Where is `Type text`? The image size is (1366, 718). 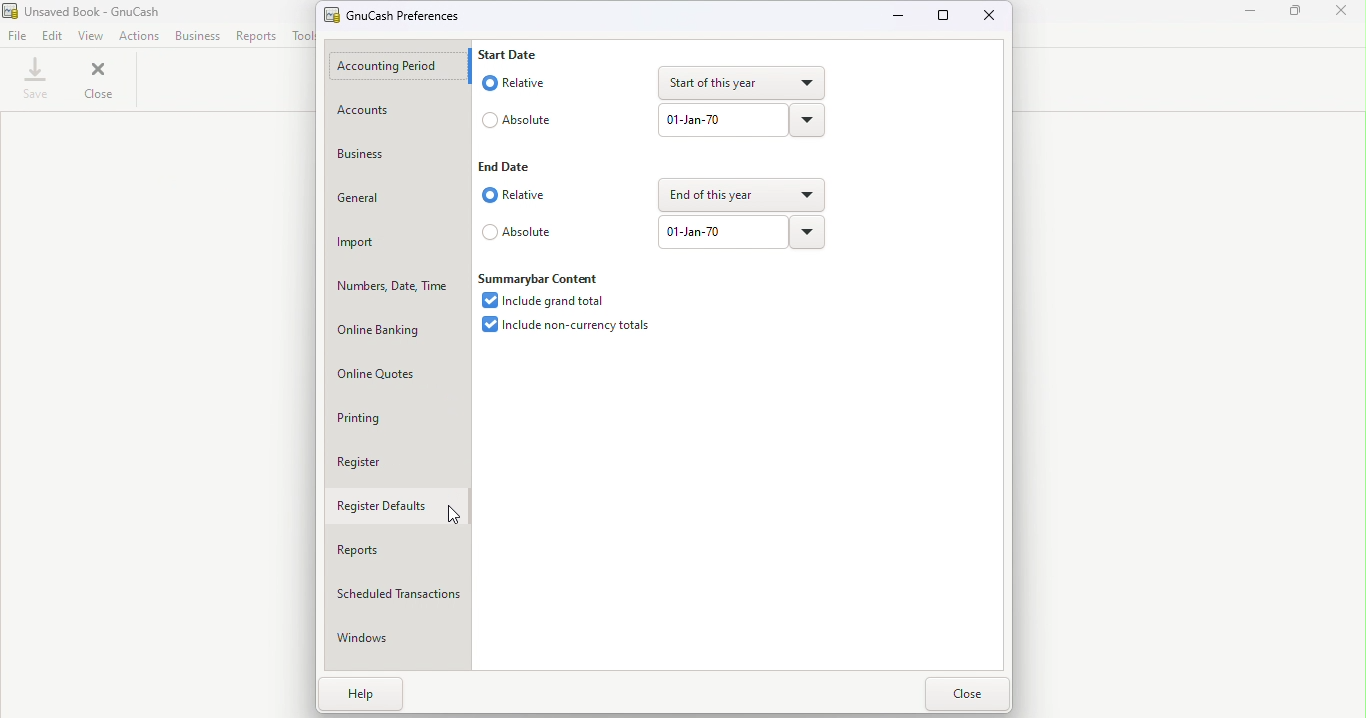
Type text is located at coordinates (721, 121).